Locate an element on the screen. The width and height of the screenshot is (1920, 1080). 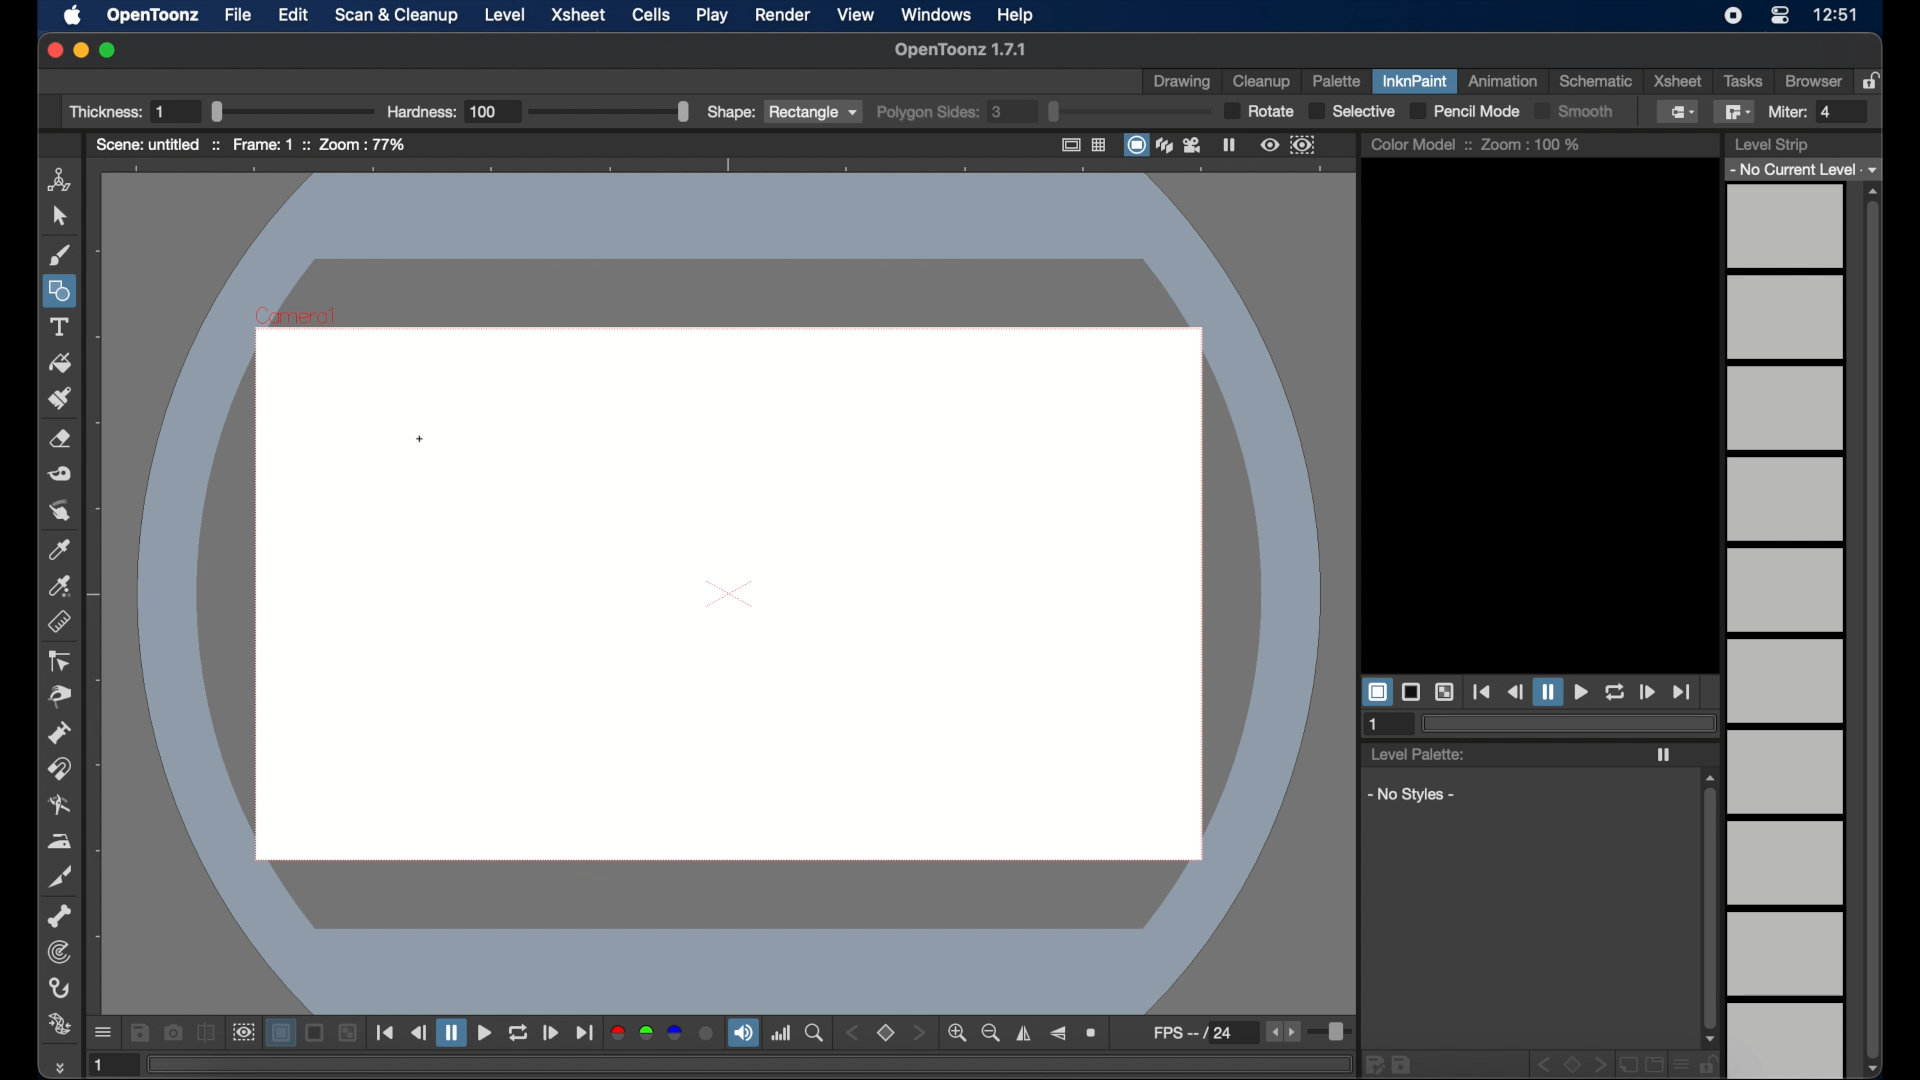
ontrol point editor tool is located at coordinates (59, 661).